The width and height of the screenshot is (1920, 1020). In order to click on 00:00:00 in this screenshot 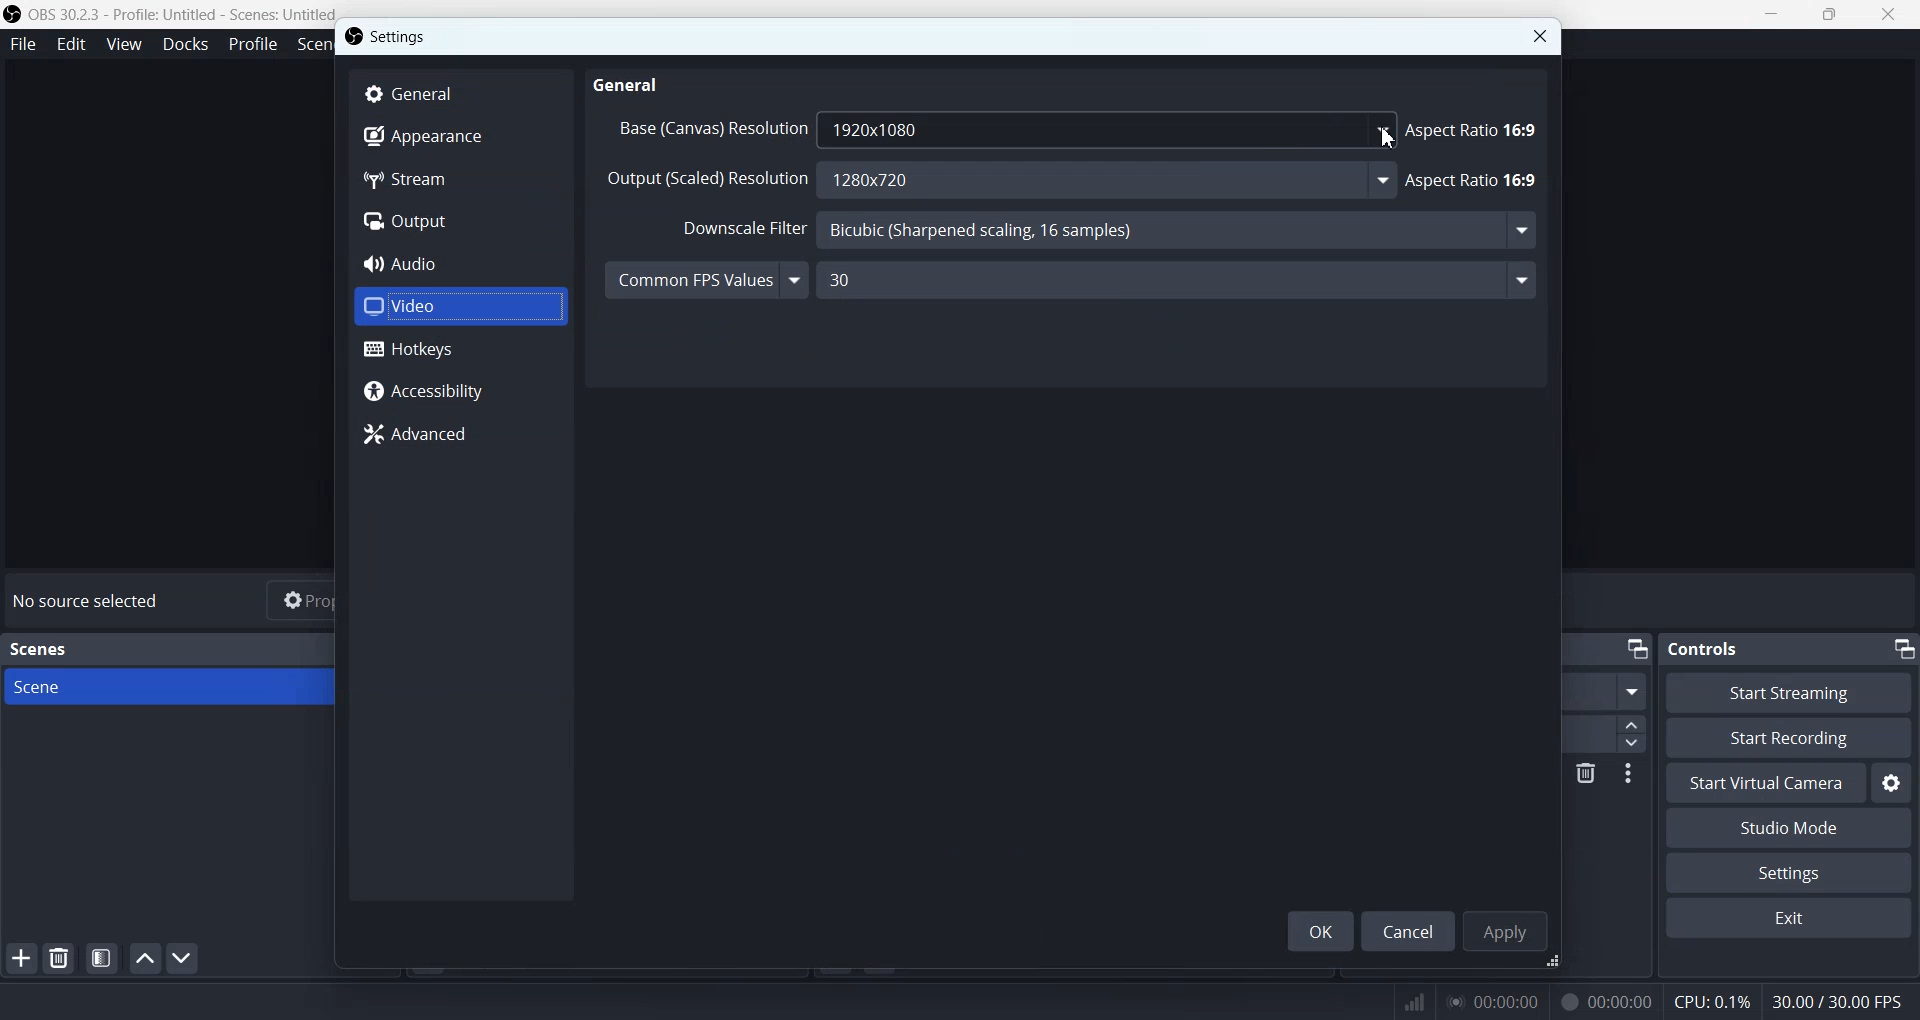, I will do `click(1601, 1001)`.